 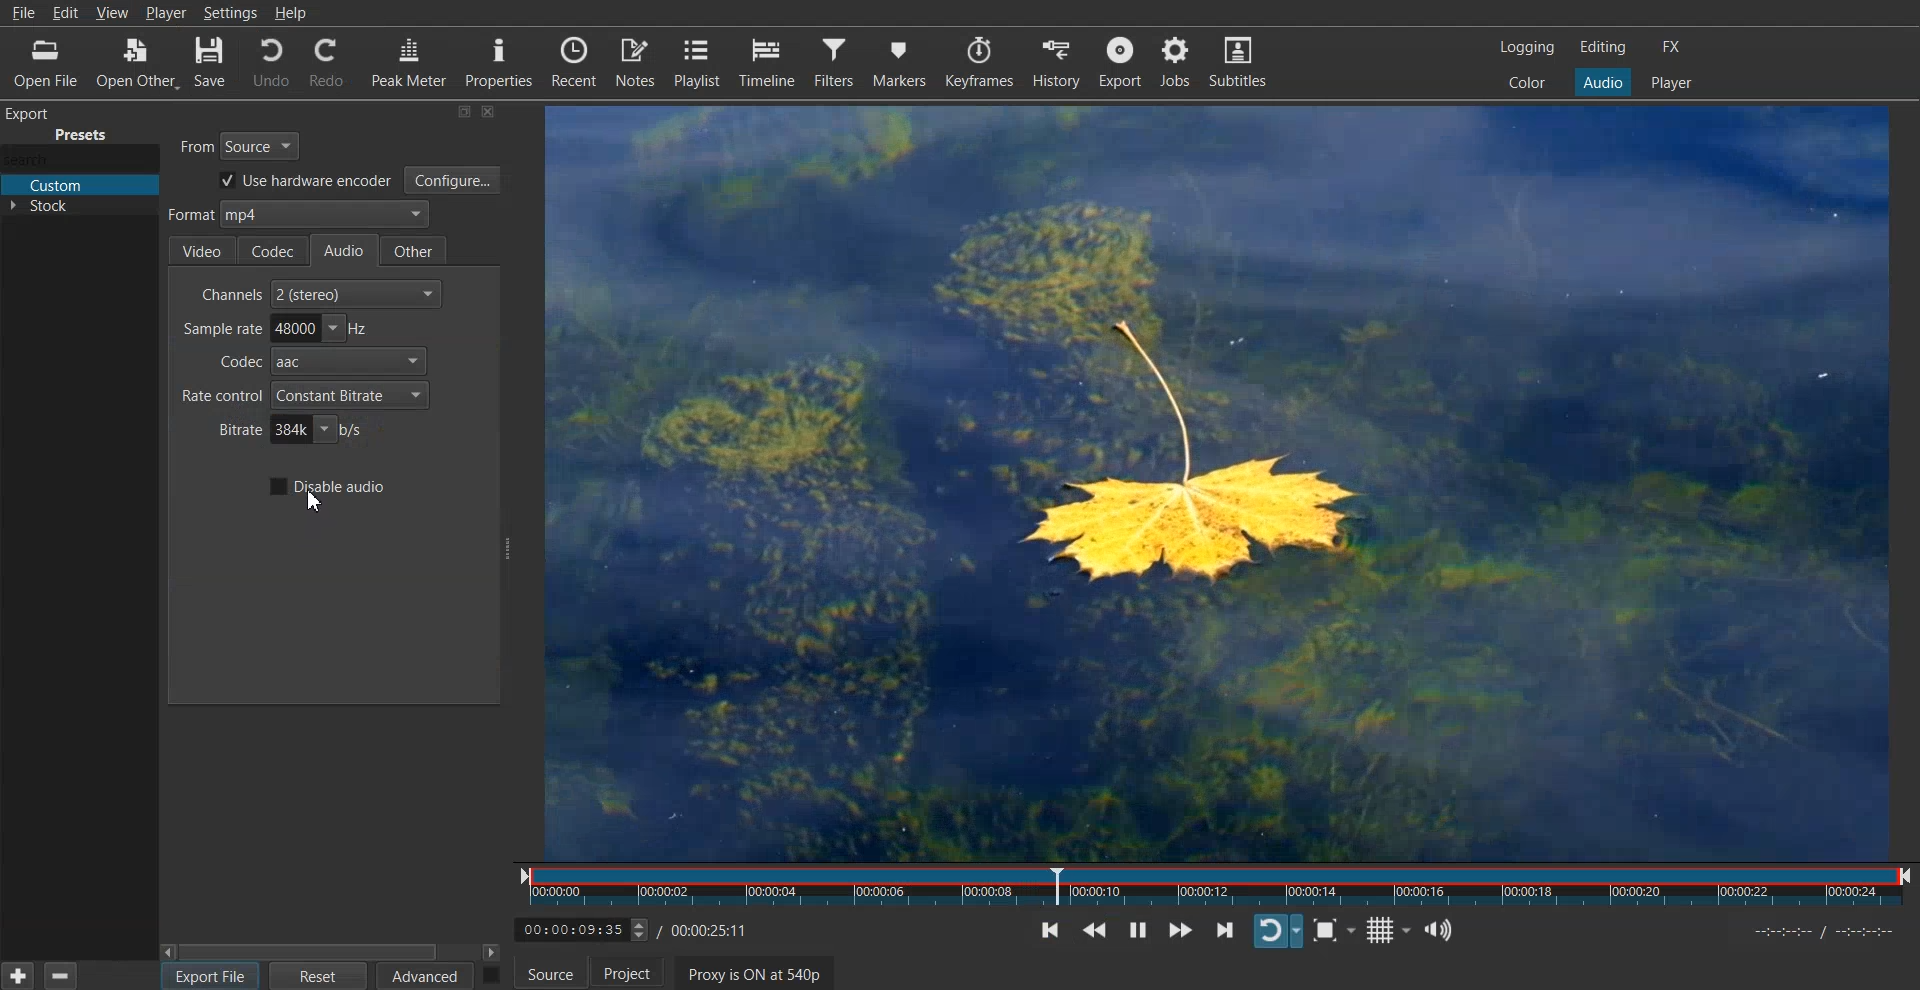 What do you see at coordinates (322, 293) in the screenshot?
I see `Channel ` at bounding box center [322, 293].